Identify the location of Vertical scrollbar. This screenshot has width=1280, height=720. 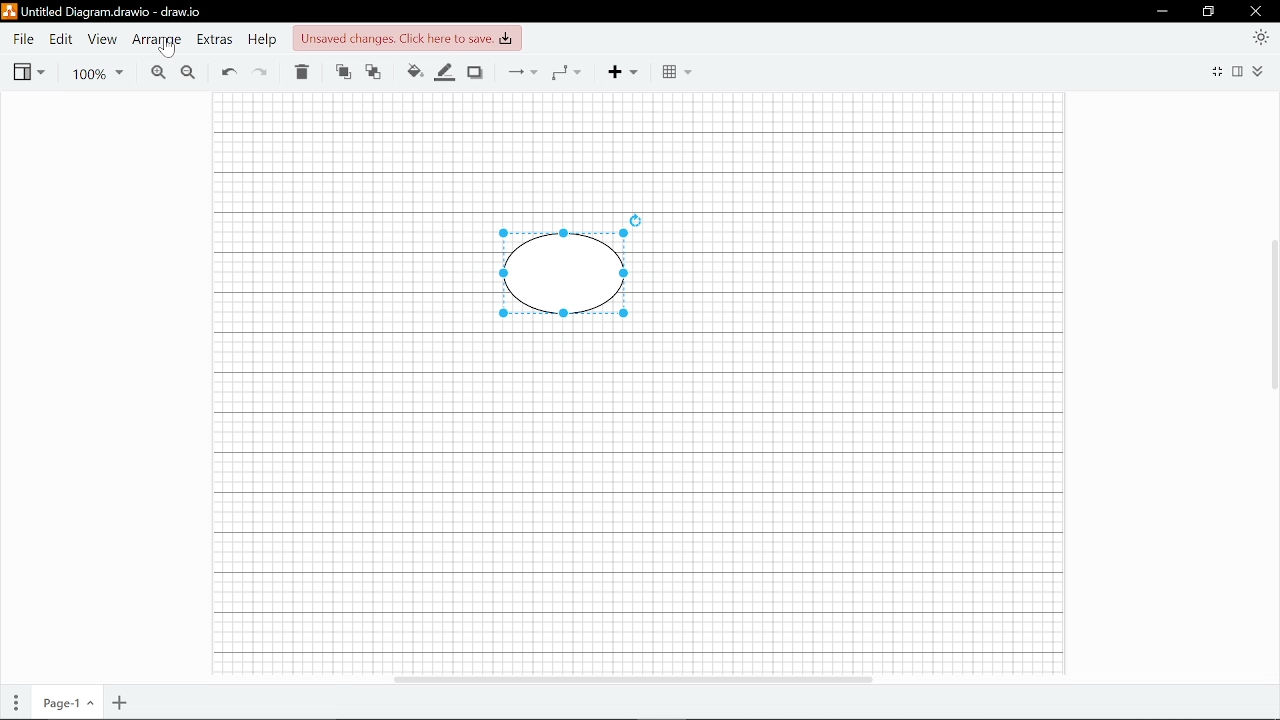
(1272, 314).